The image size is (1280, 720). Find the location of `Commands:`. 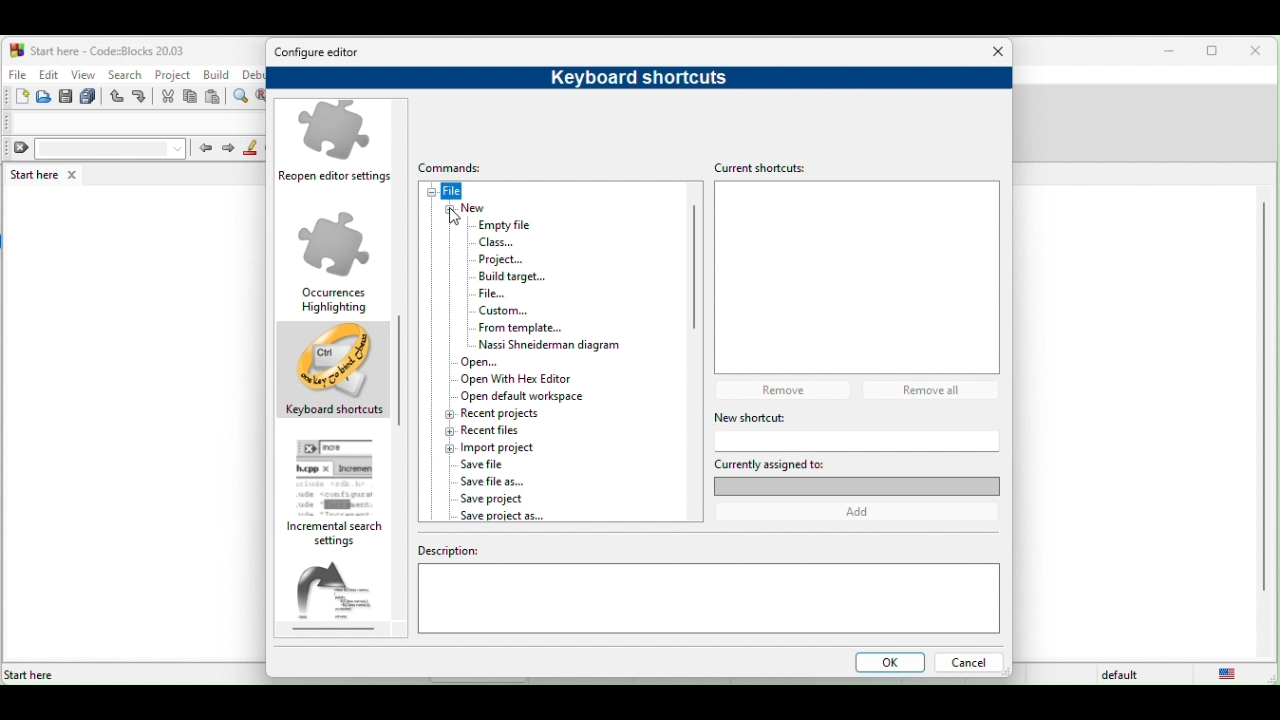

Commands: is located at coordinates (460, 168).